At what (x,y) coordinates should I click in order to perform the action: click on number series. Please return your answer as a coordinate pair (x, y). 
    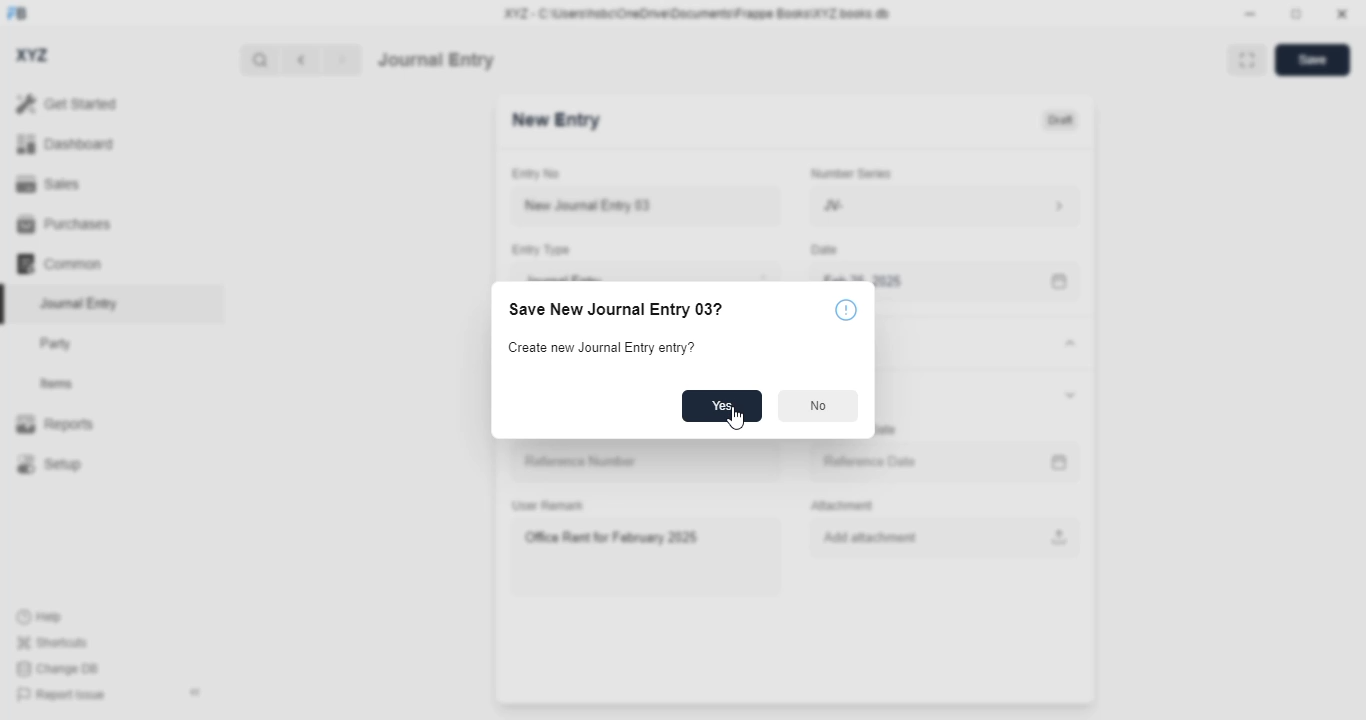
    Looking at the image, I should click on (846, 173).